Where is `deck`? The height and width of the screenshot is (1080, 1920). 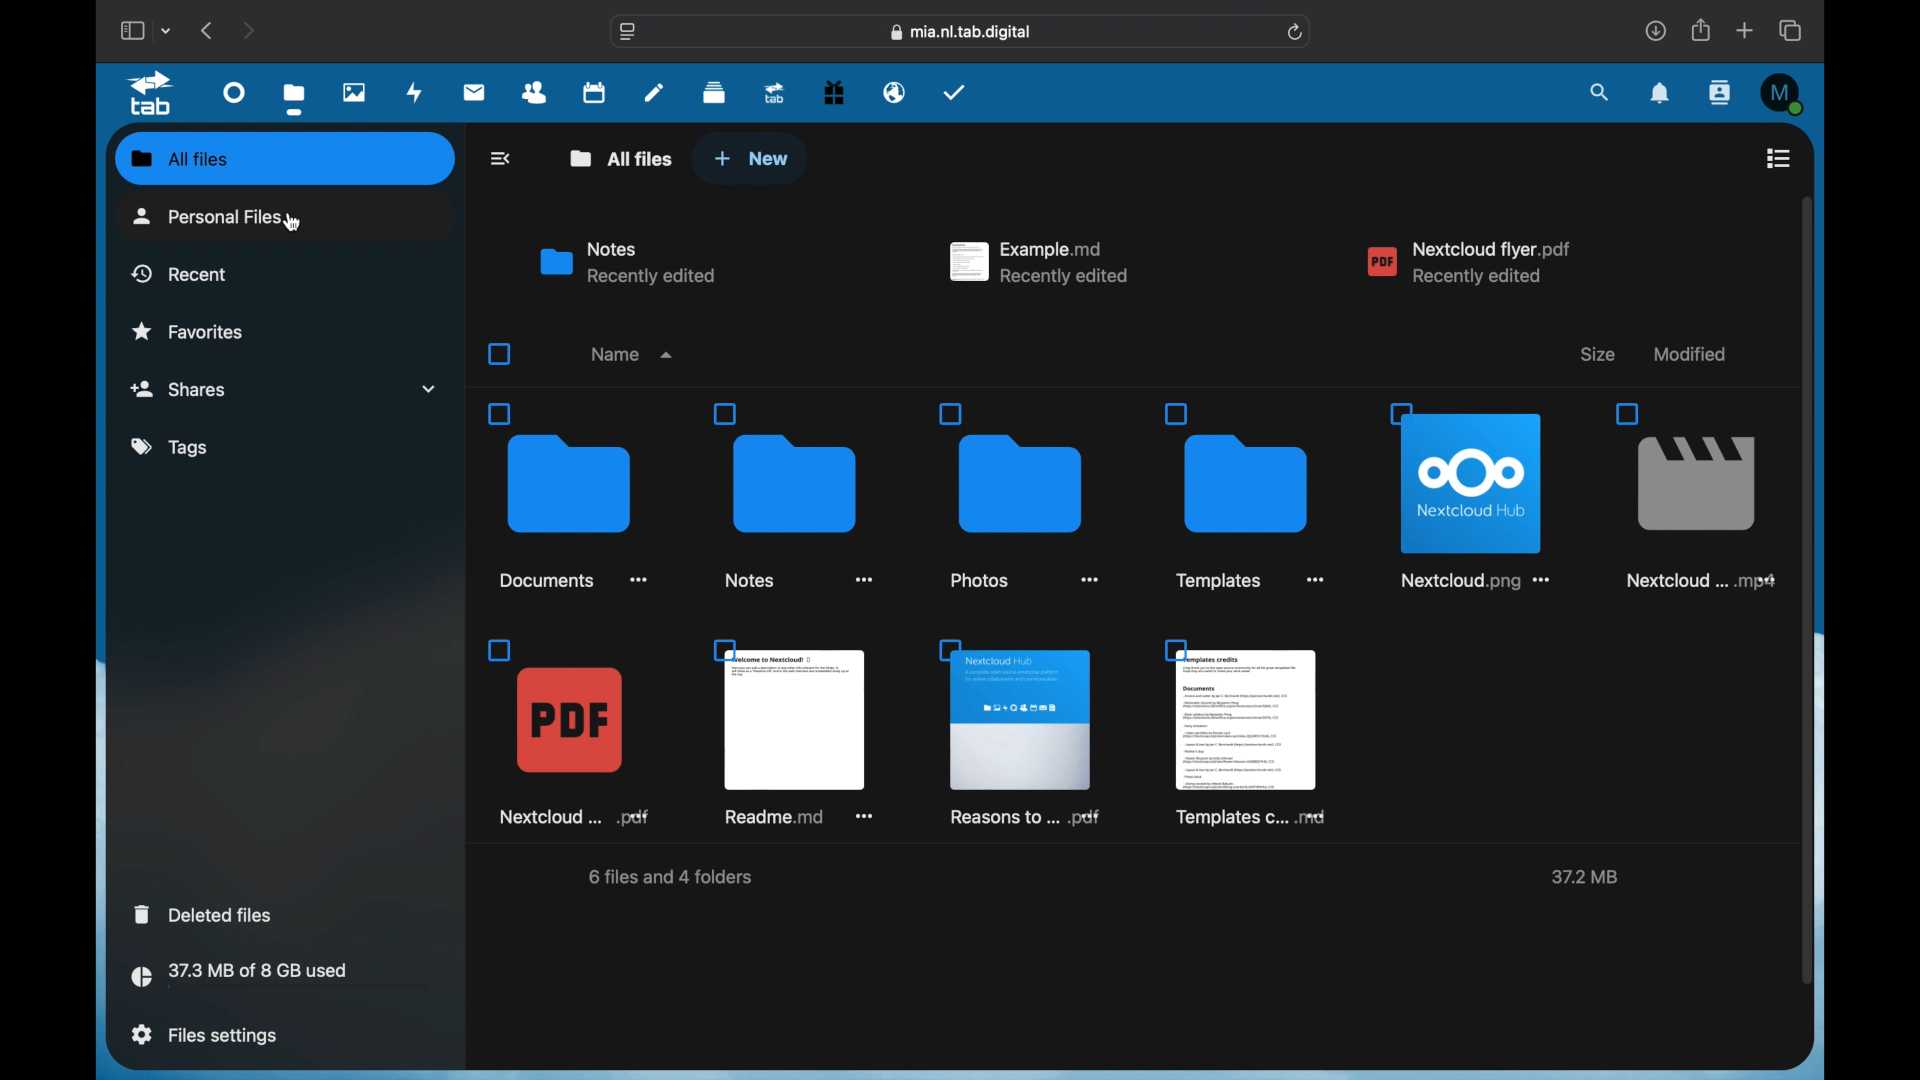
deck is located at coordinates (714, 93).